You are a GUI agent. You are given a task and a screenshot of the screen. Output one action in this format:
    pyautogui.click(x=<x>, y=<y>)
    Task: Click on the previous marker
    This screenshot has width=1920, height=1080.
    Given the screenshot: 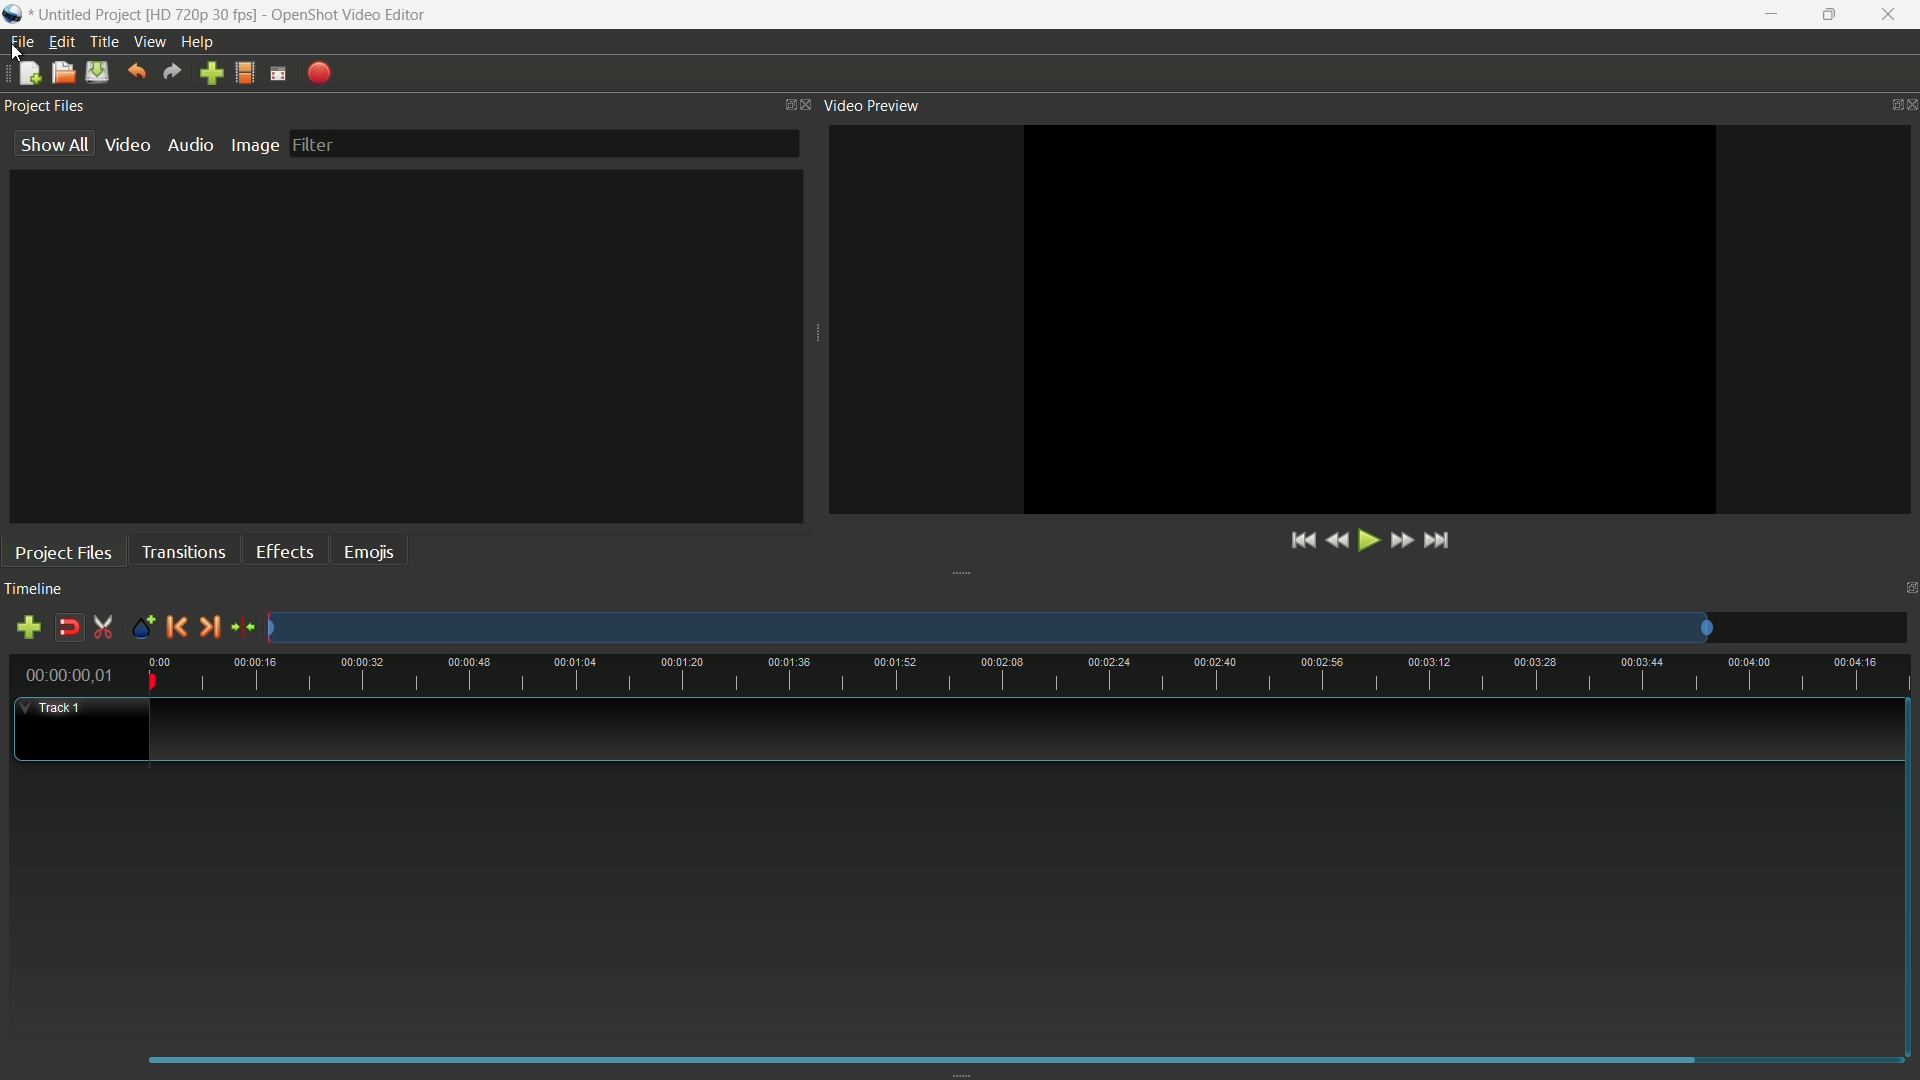 What is the action you would take?
    pyautogui.click(x=173, y=626)
    